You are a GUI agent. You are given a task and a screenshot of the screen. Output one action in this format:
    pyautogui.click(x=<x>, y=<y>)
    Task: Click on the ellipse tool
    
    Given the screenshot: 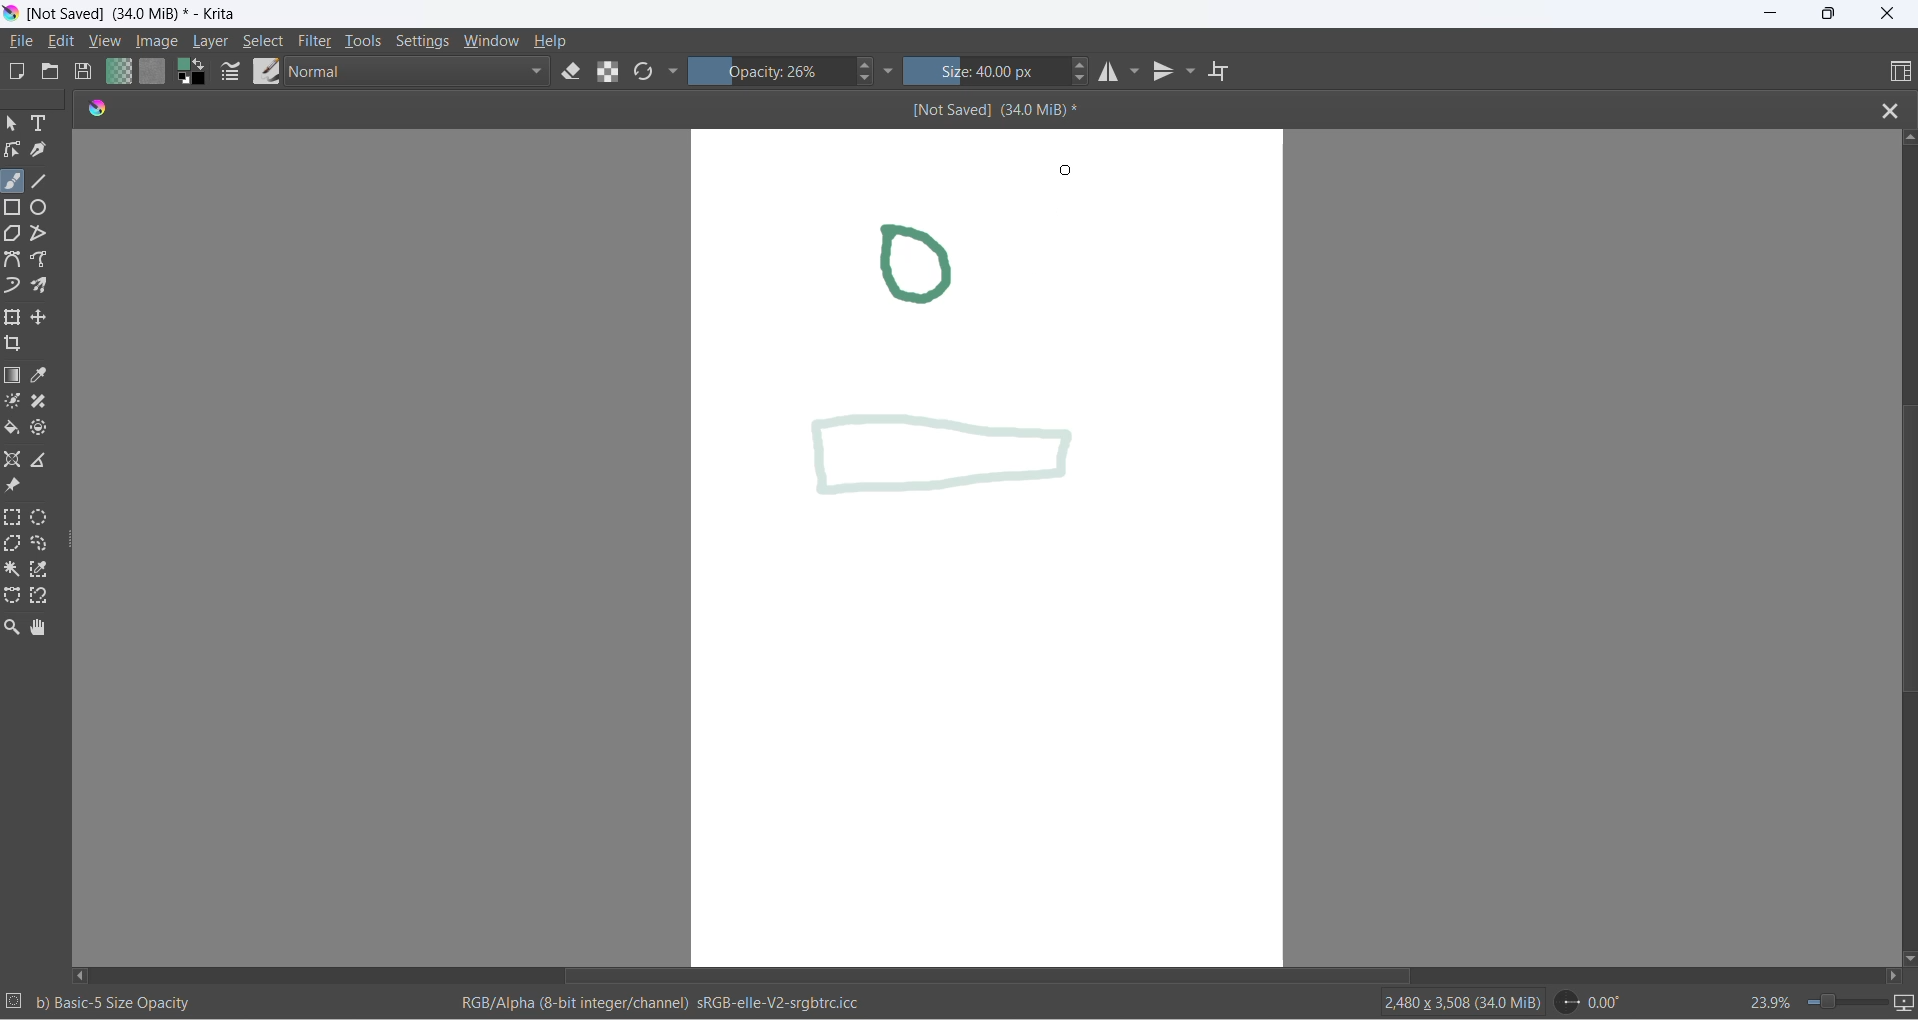 What is the action you would take?
    pyautogui.click(x=50, y=208)
    